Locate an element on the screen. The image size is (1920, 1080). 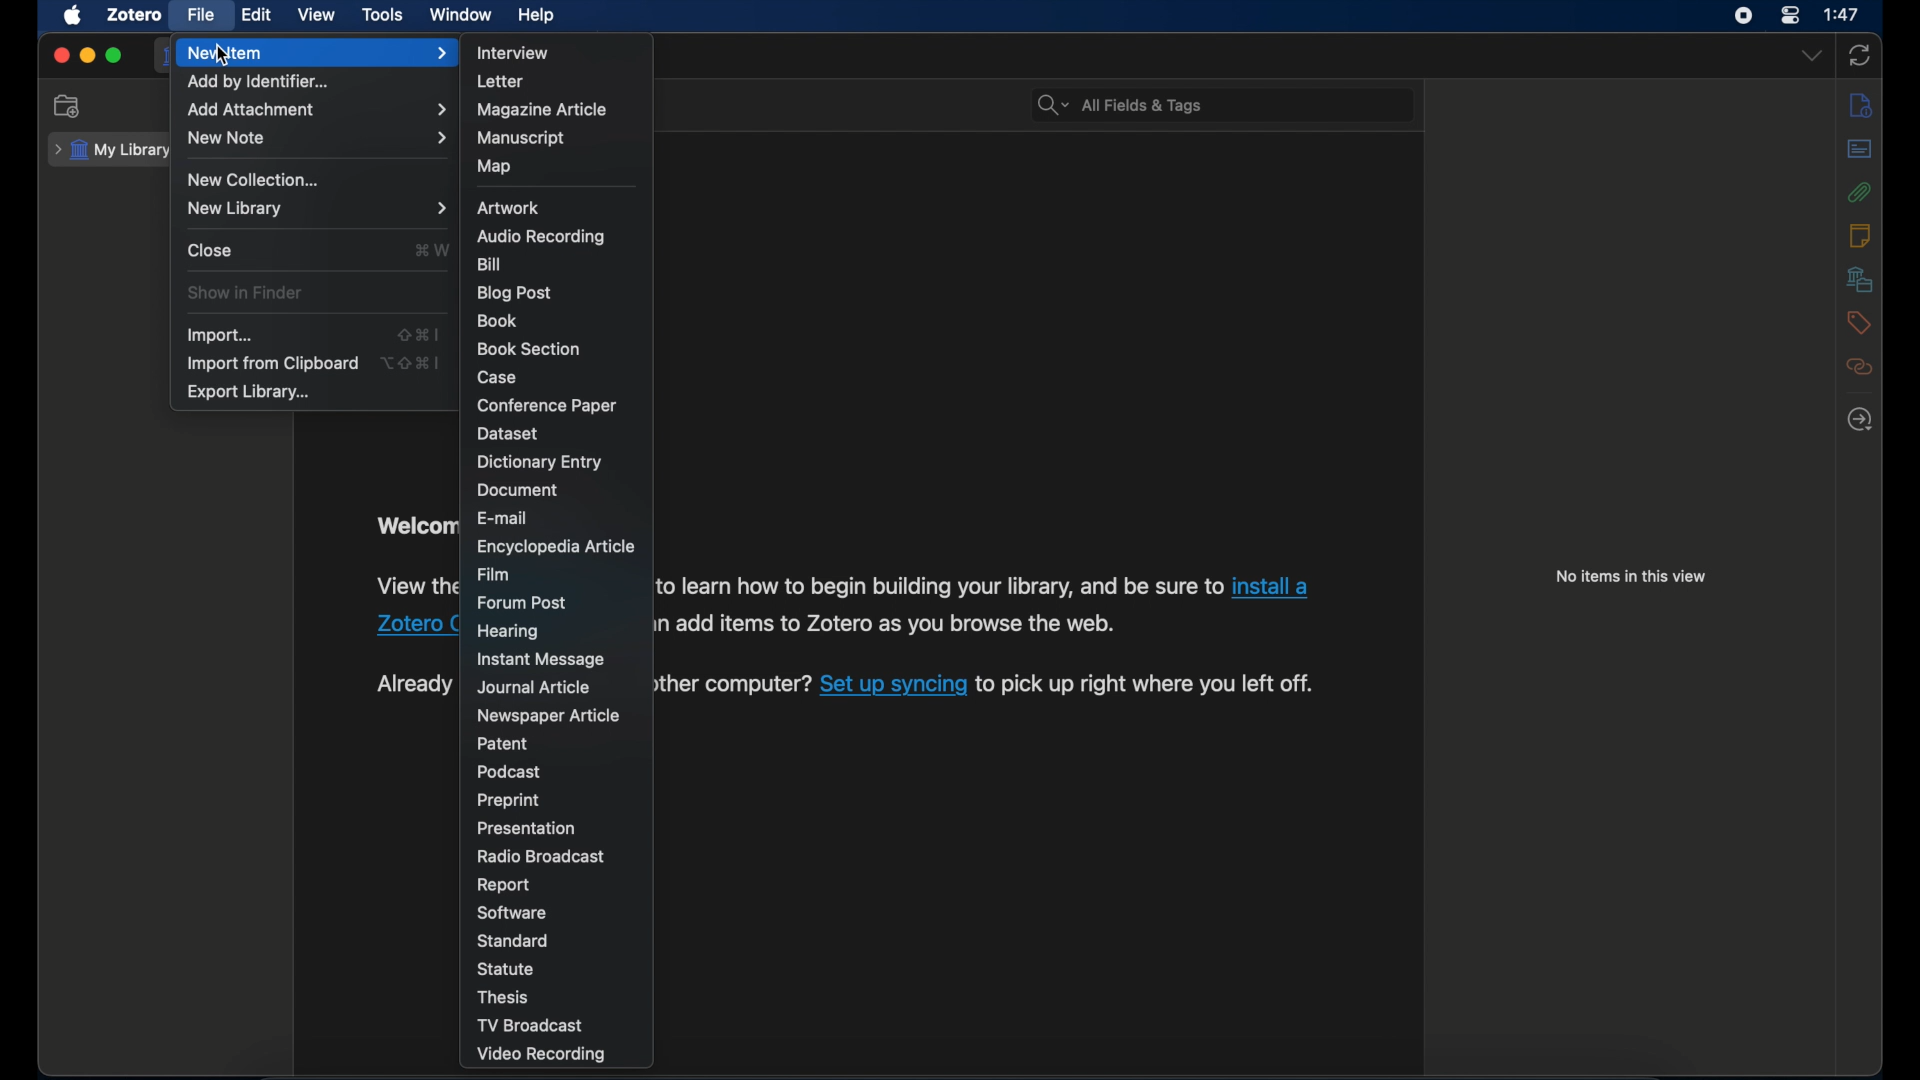
tv broadcast is located at coordinates (528, 1024).